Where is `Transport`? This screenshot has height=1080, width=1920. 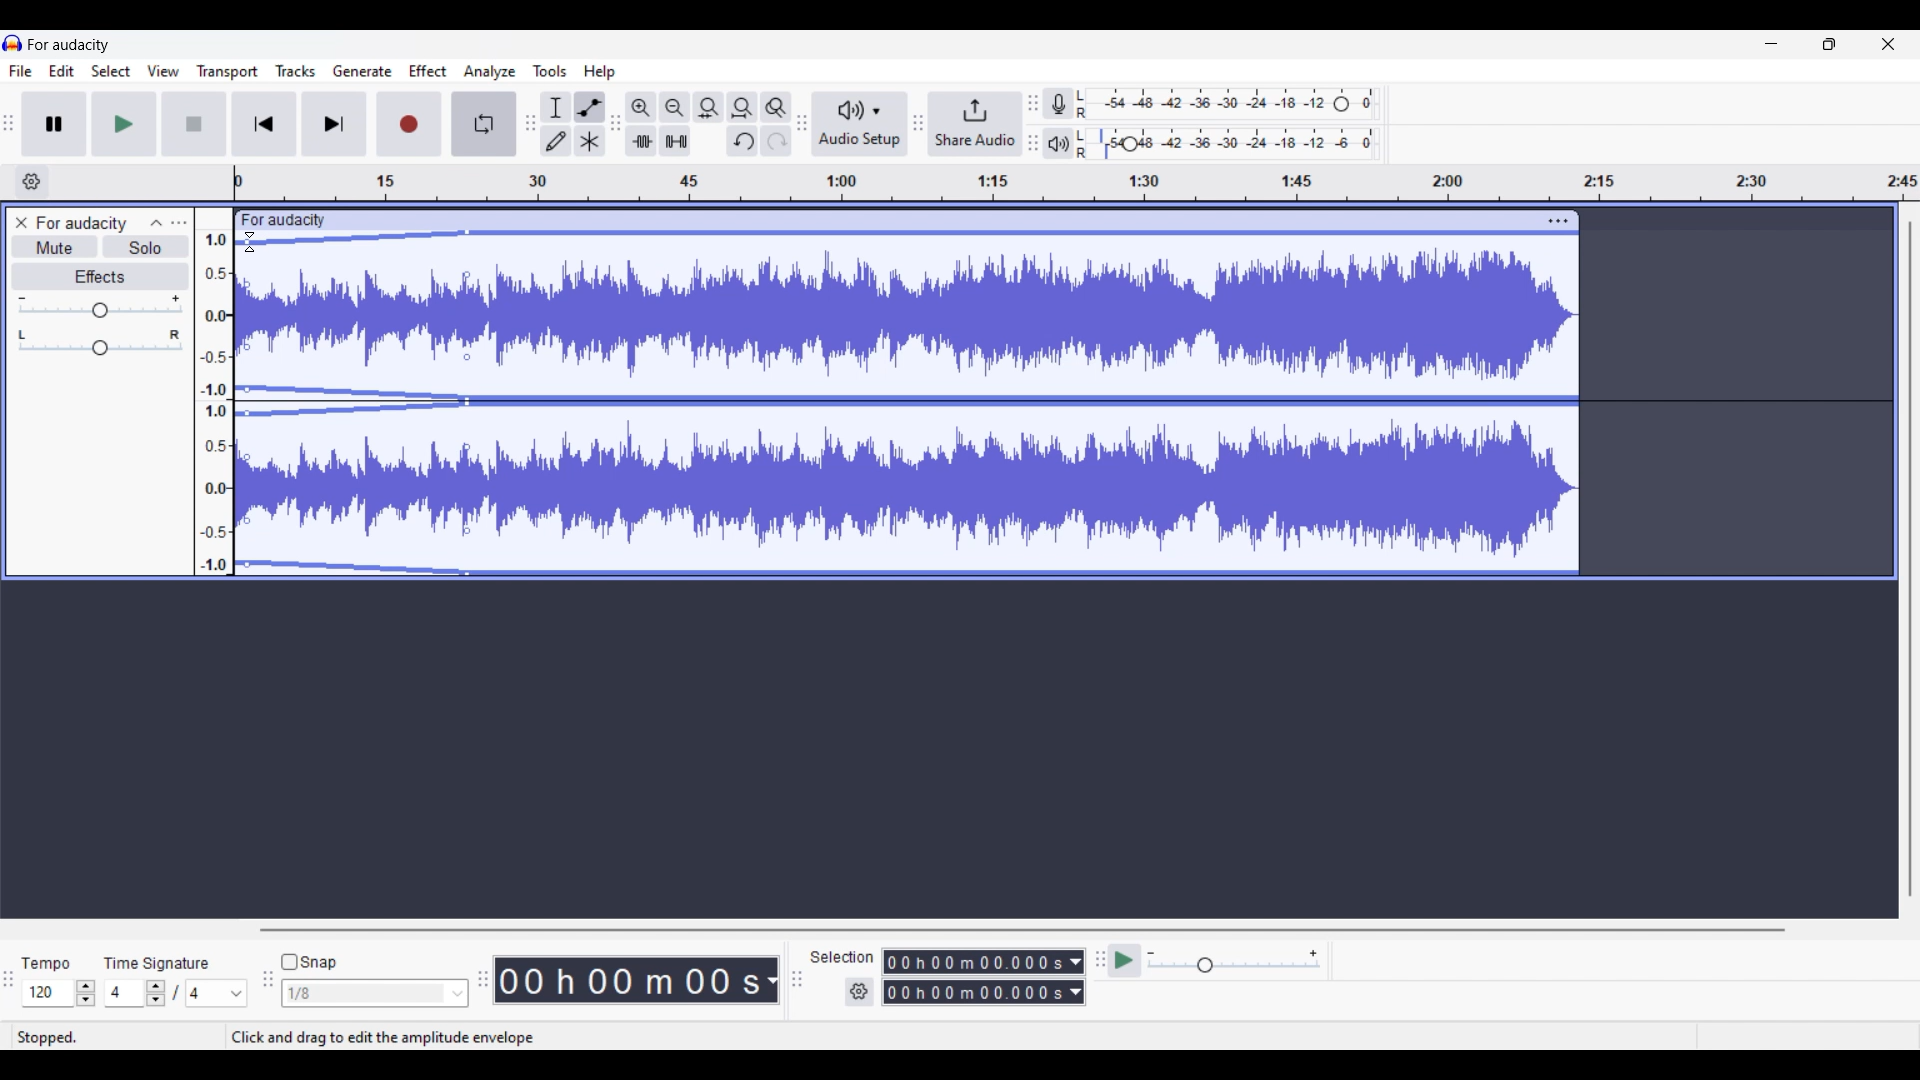
Transport is located at coordinates (227, 72).